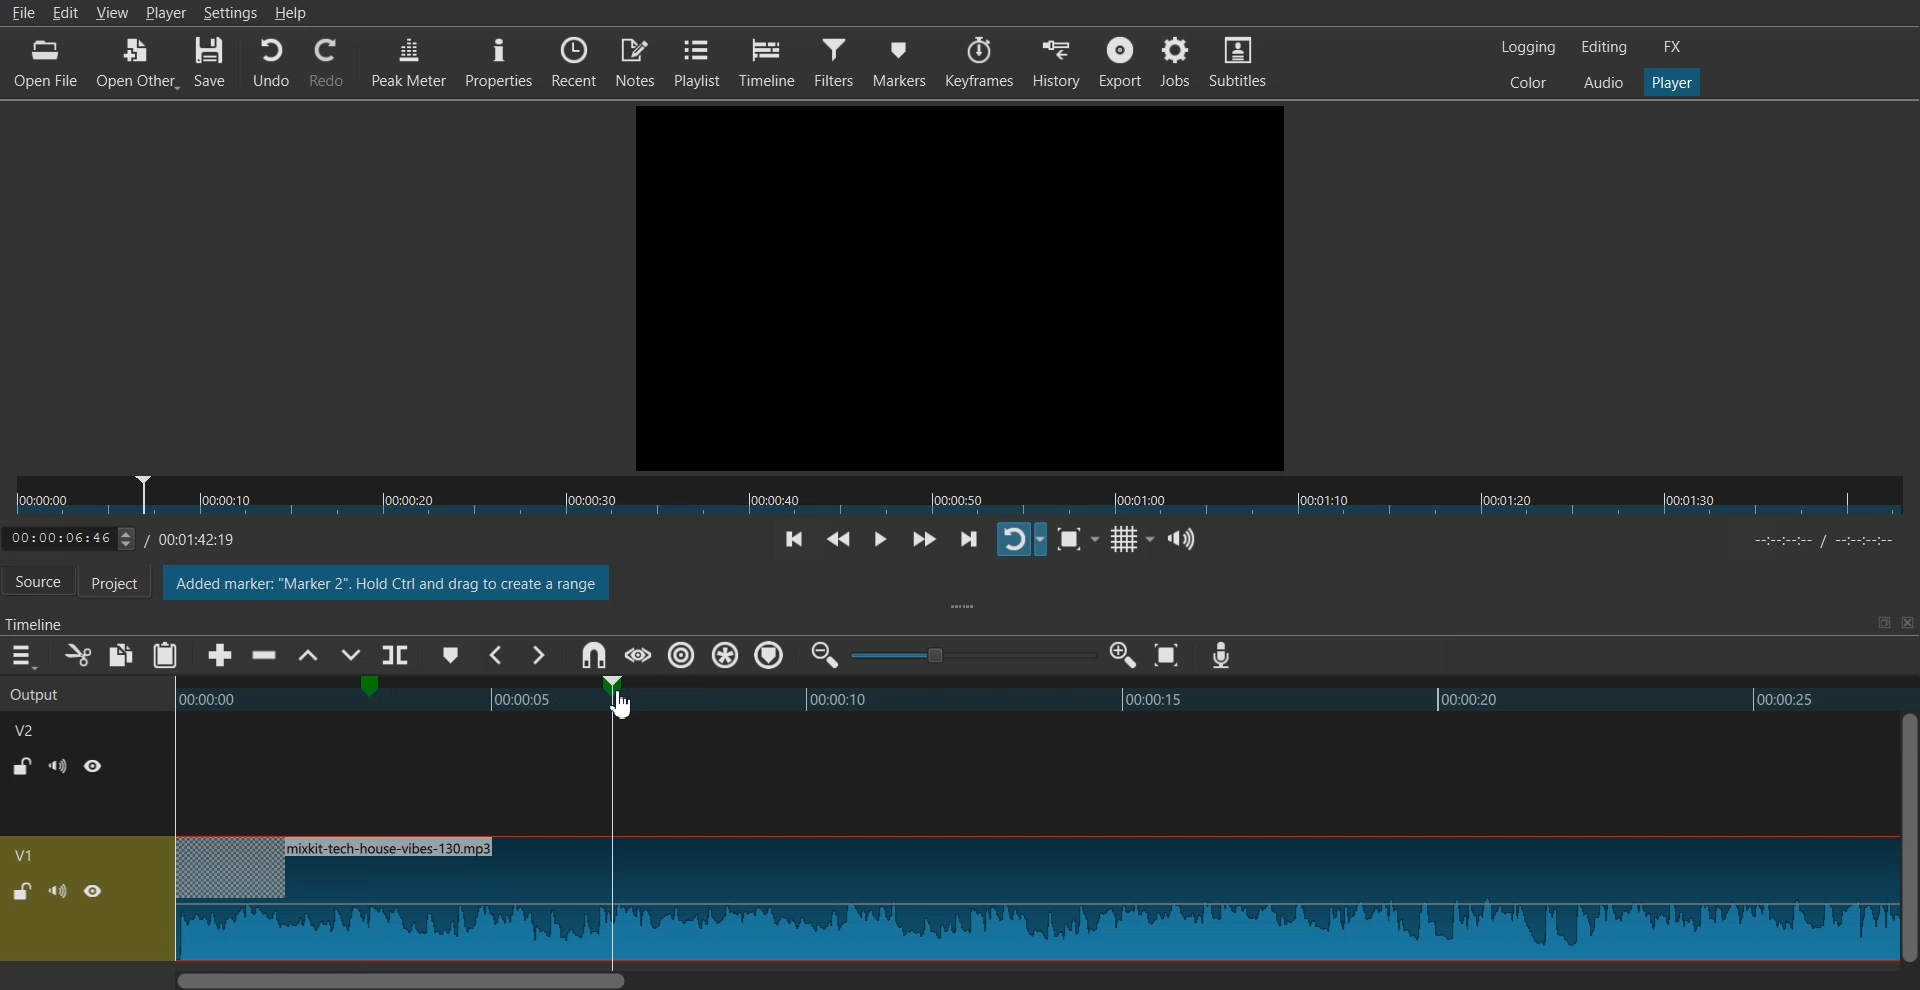  Describe the element at coordinates (265, 656) in the screenshot. I see `Ripple delete` at that location.